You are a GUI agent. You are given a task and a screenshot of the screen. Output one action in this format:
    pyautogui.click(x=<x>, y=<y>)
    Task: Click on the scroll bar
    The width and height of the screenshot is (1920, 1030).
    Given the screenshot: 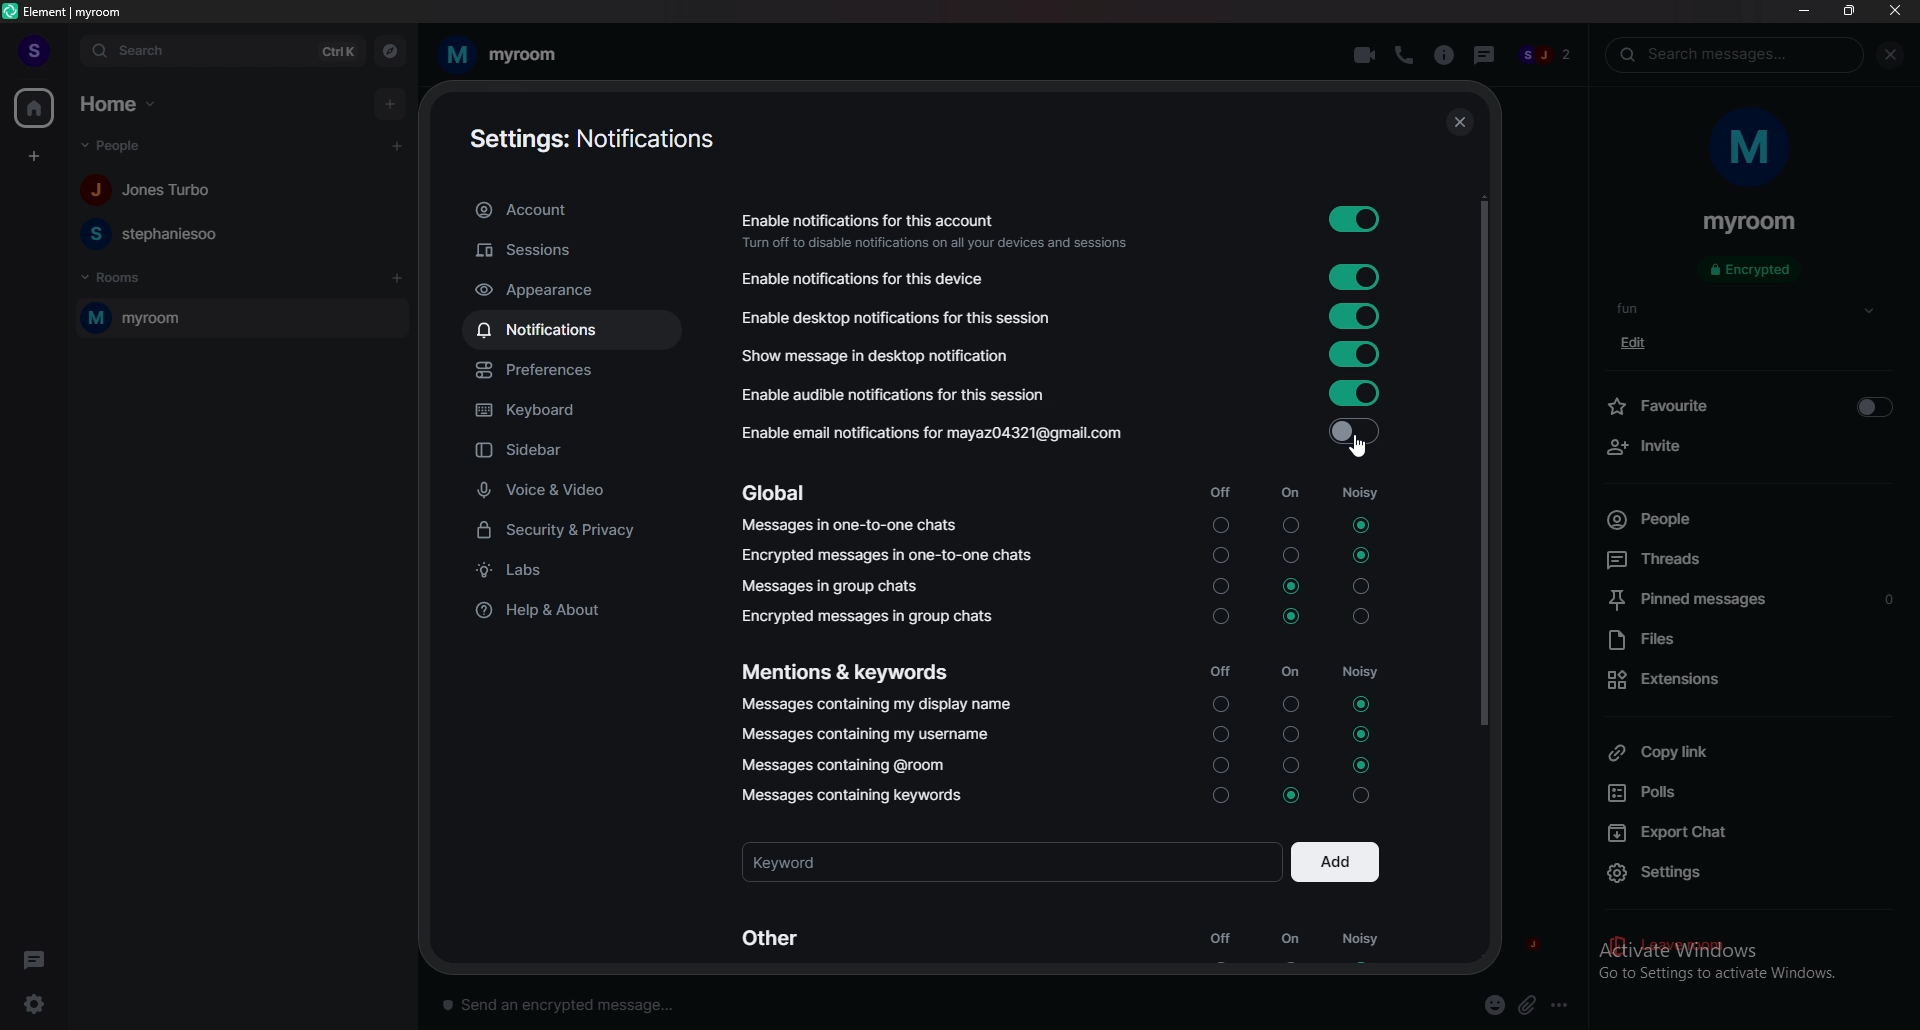 What is the action you would take?
    pyautogui.click(x=1486, y=459)
    